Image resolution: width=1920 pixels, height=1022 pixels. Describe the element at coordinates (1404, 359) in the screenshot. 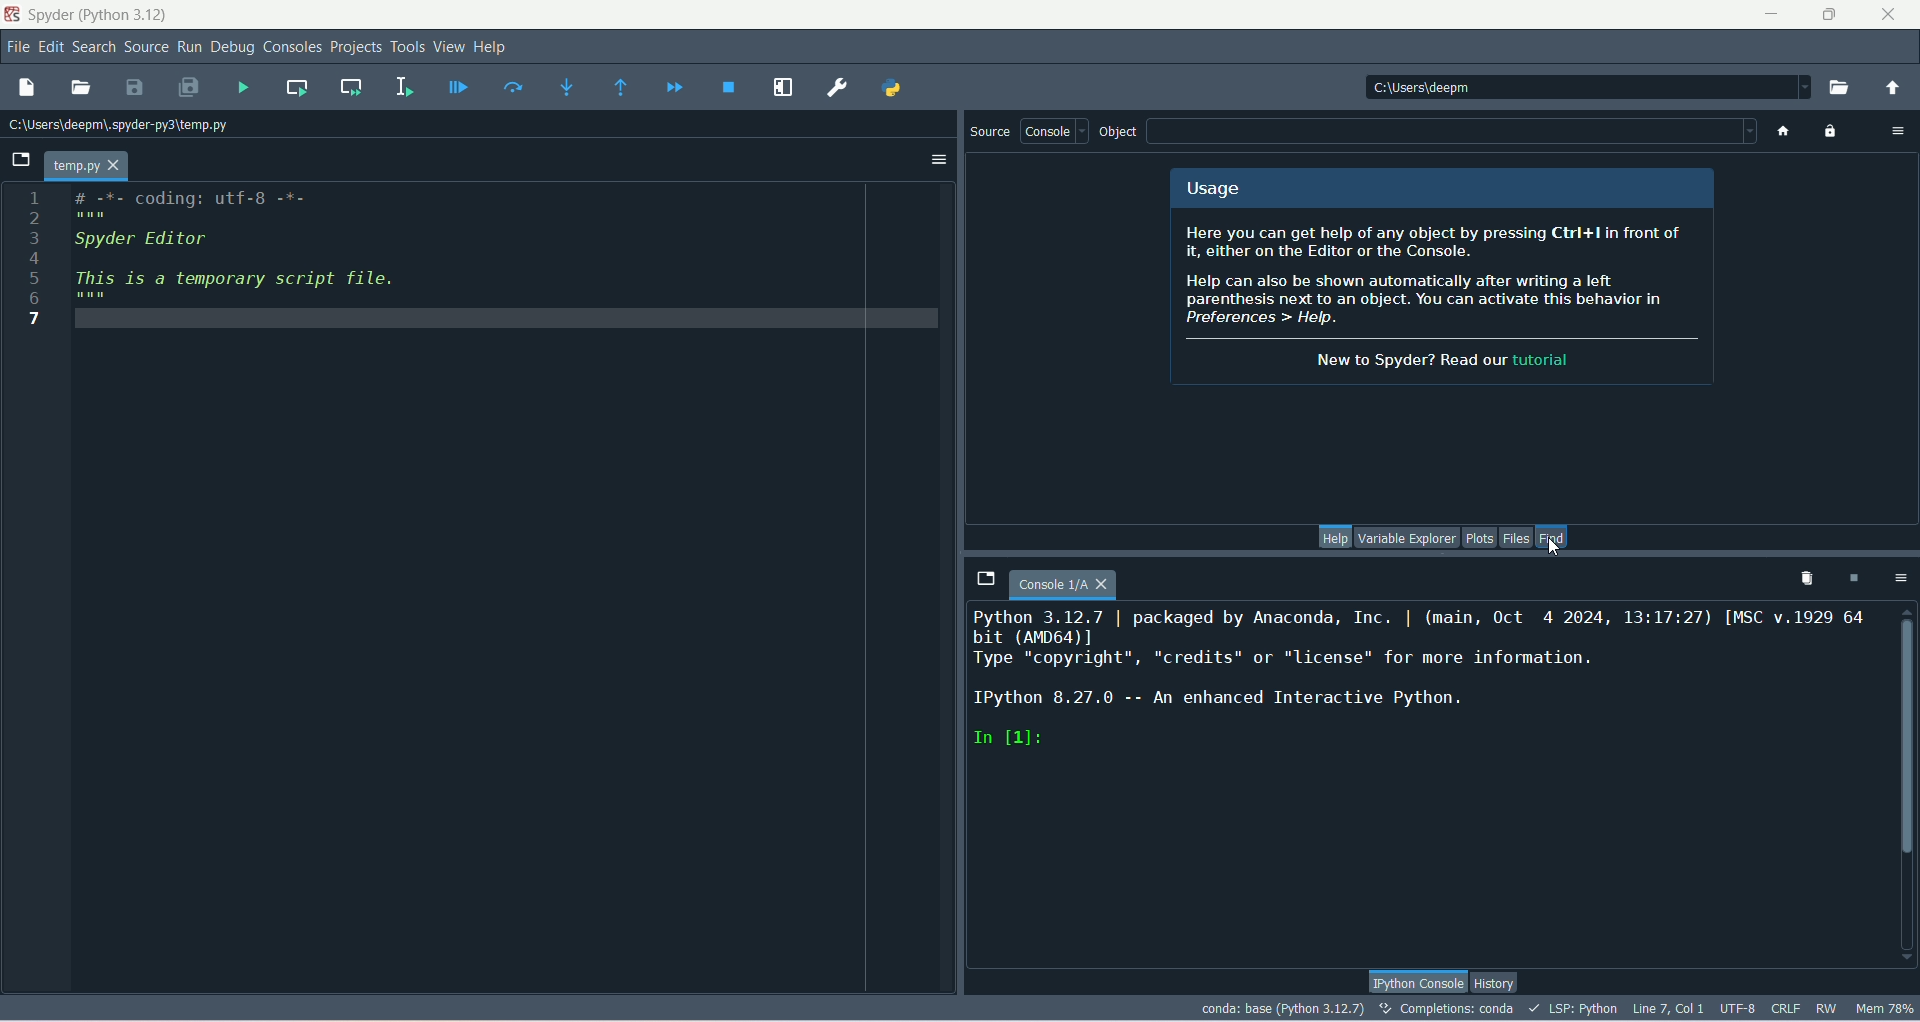

I see `tutorial text` at that location.